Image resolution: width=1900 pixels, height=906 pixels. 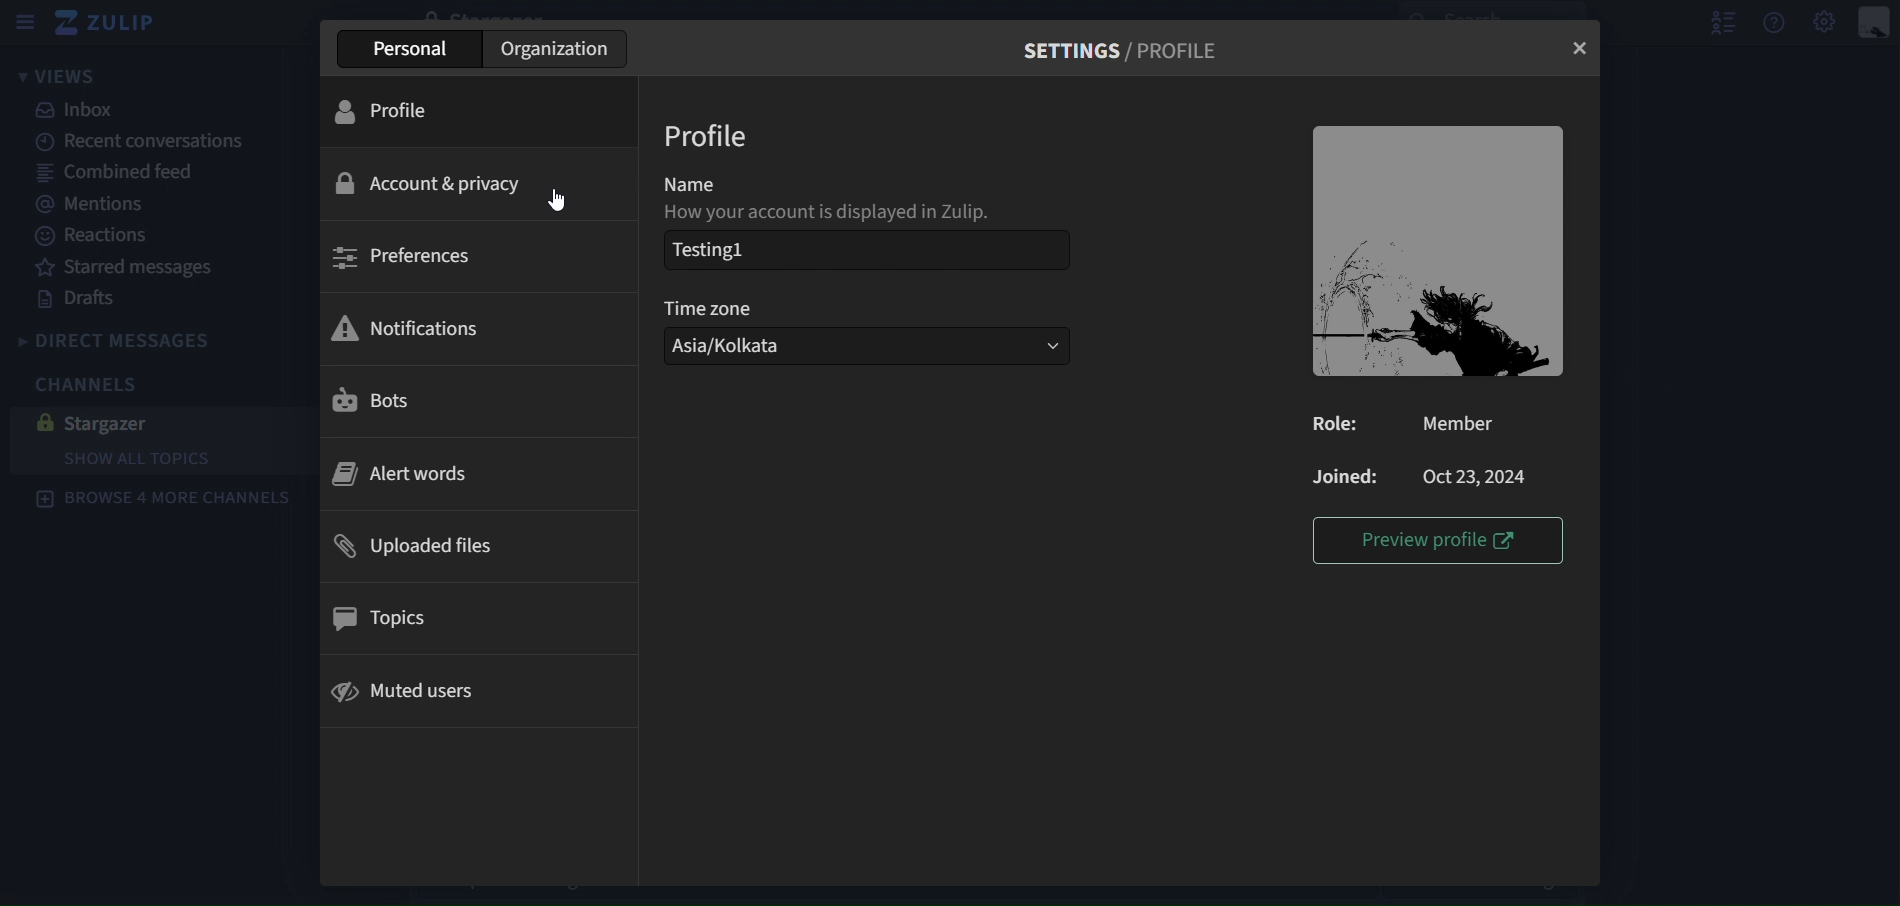 I want to click on Asia/Kolkata , so click(x=866, y=348).